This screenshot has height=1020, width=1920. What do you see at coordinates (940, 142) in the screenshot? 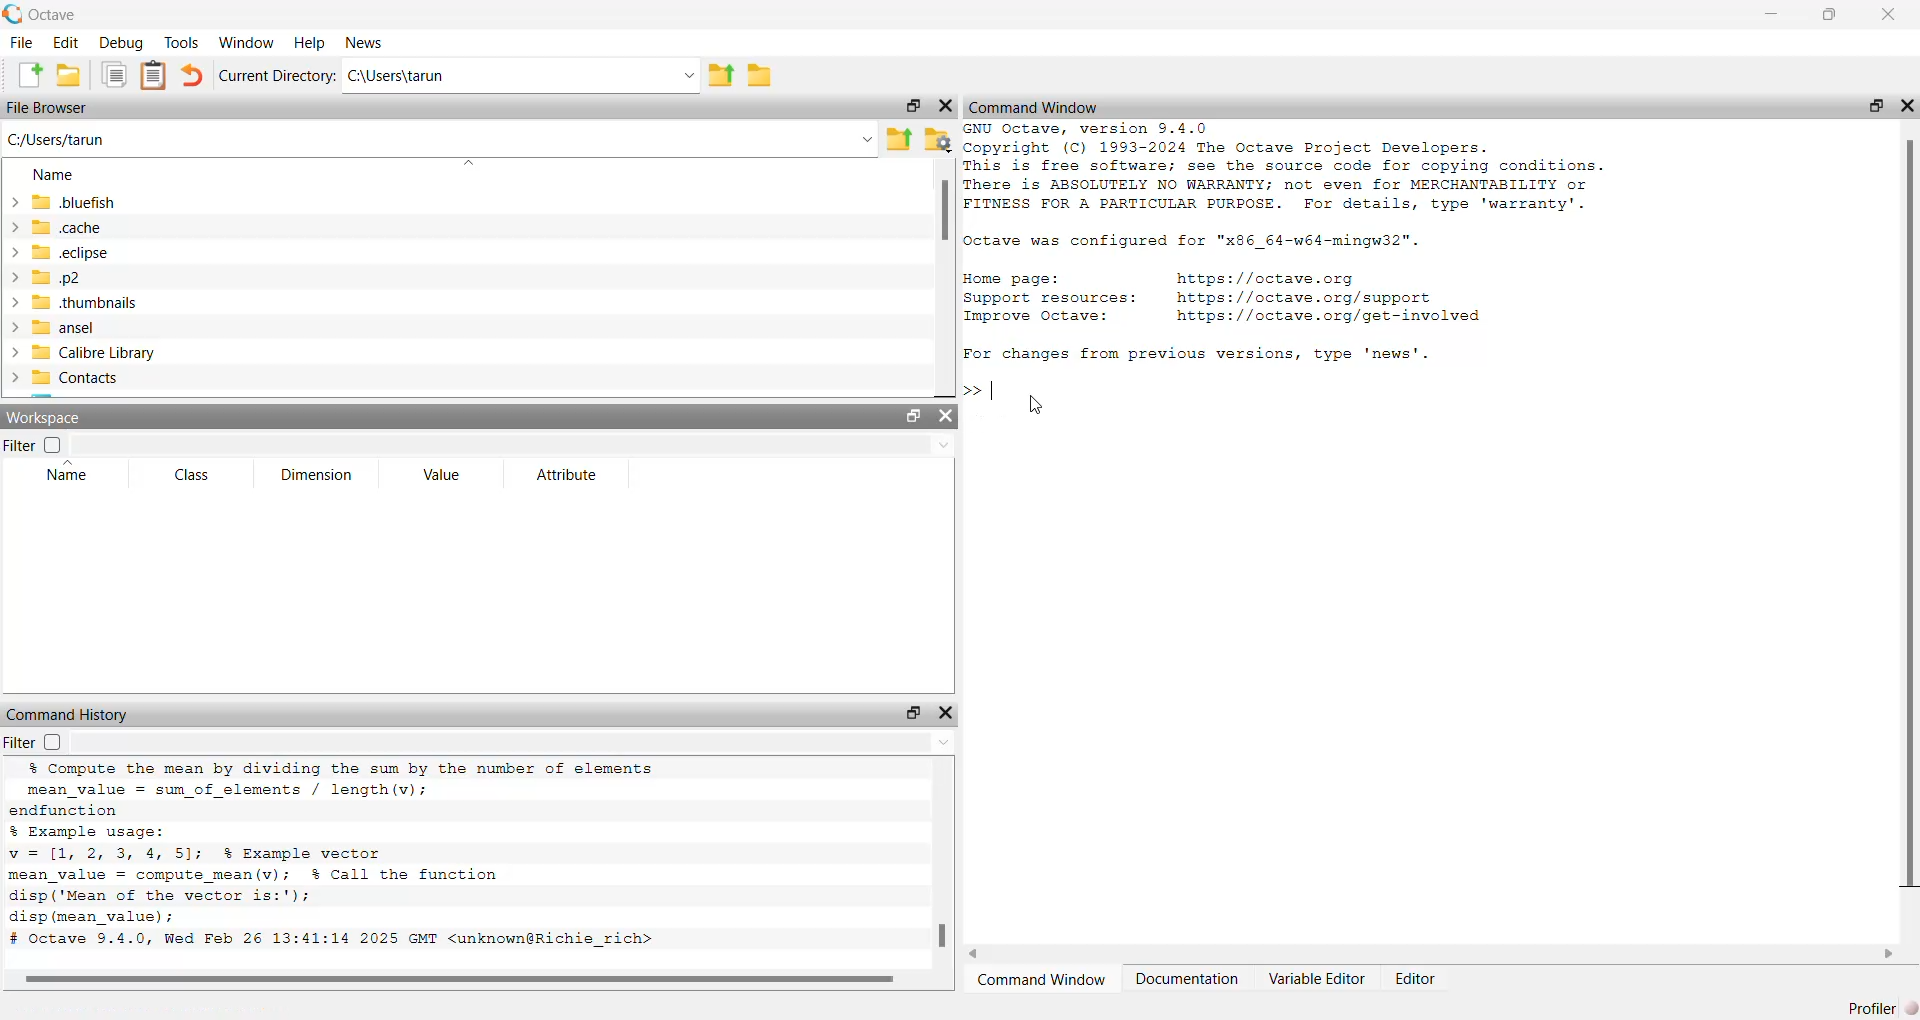
I see `folder settings` at bounding box center [940, 142].